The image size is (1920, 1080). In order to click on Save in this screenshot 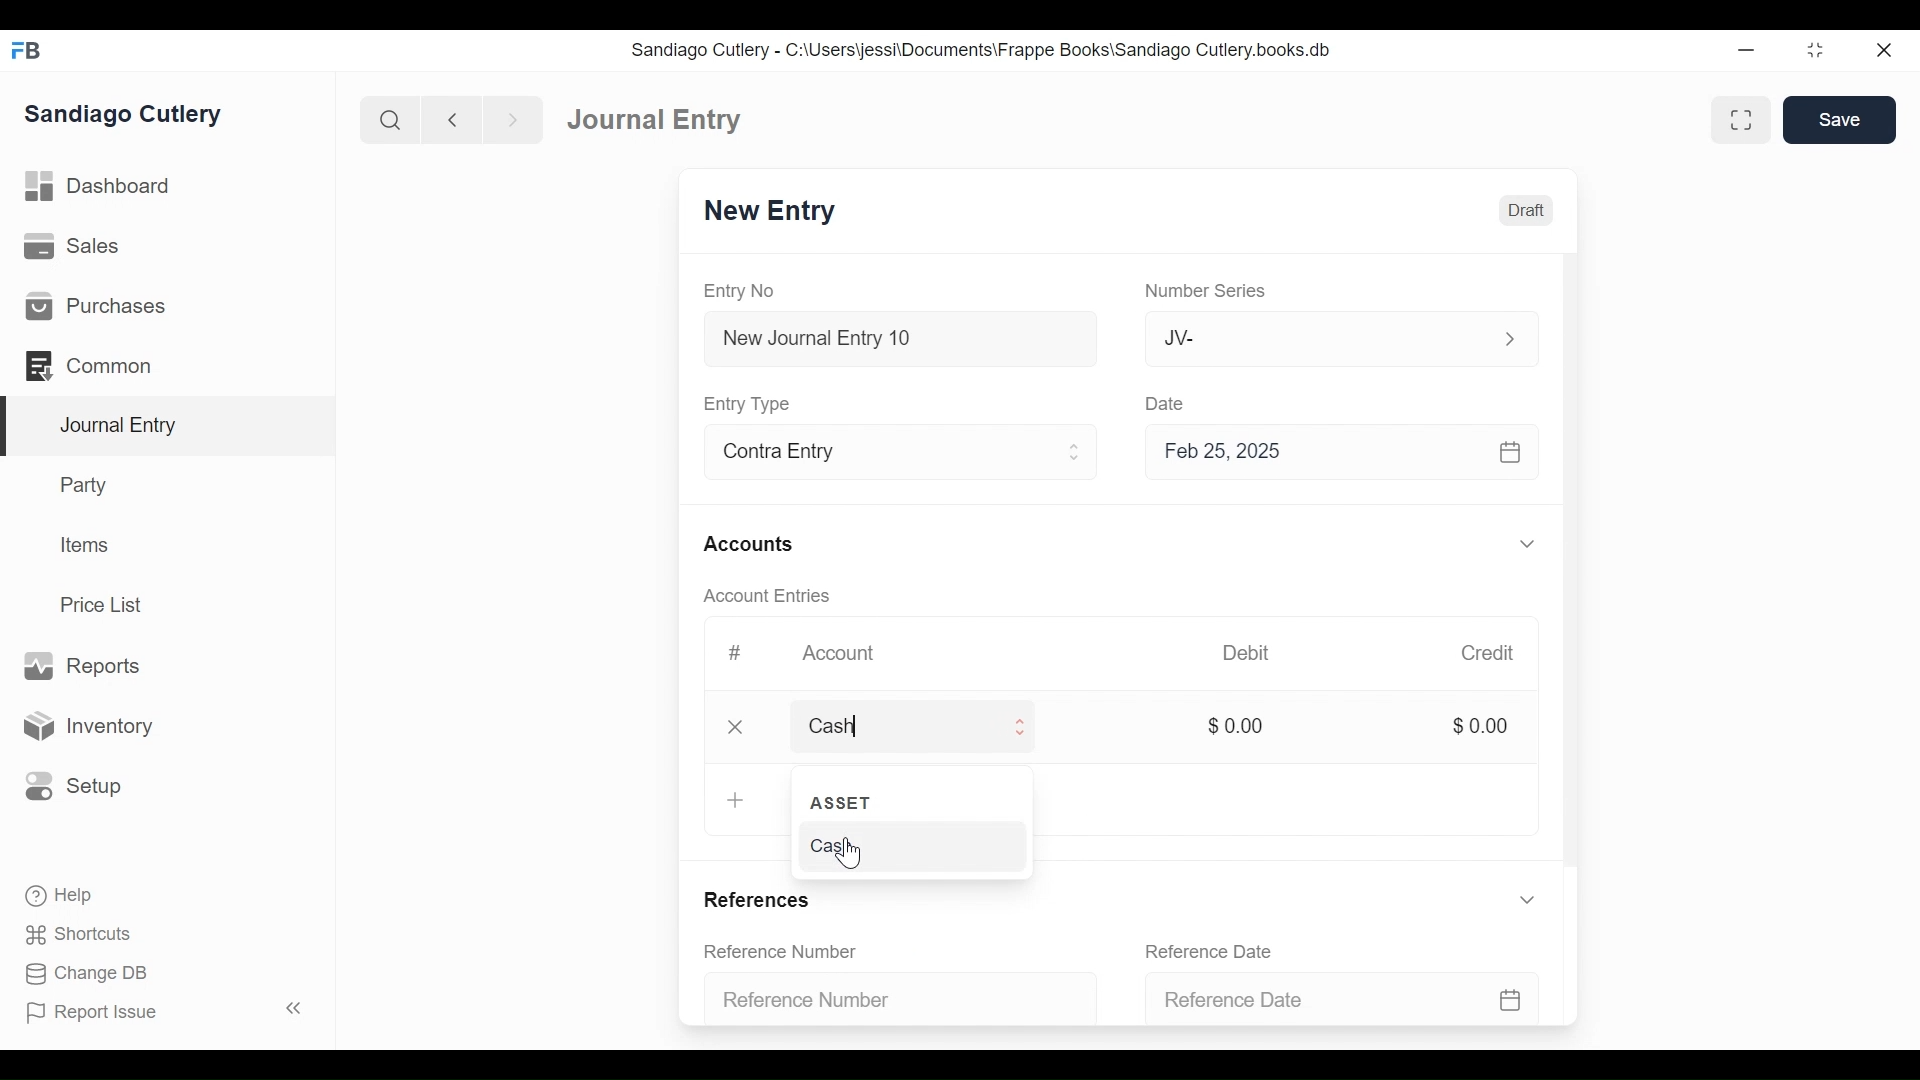, I will do `click(1840, 120)`.